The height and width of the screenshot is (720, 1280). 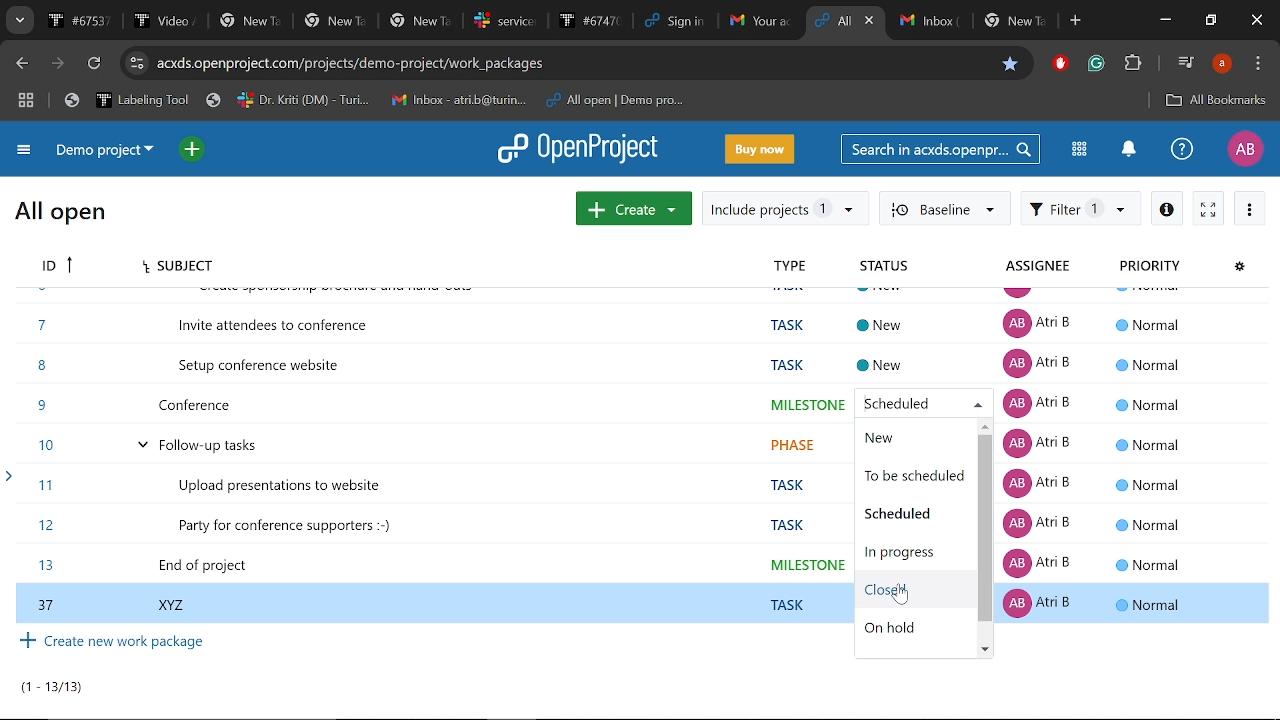 I want to click on Configure view, so click(x=1241, y=265).